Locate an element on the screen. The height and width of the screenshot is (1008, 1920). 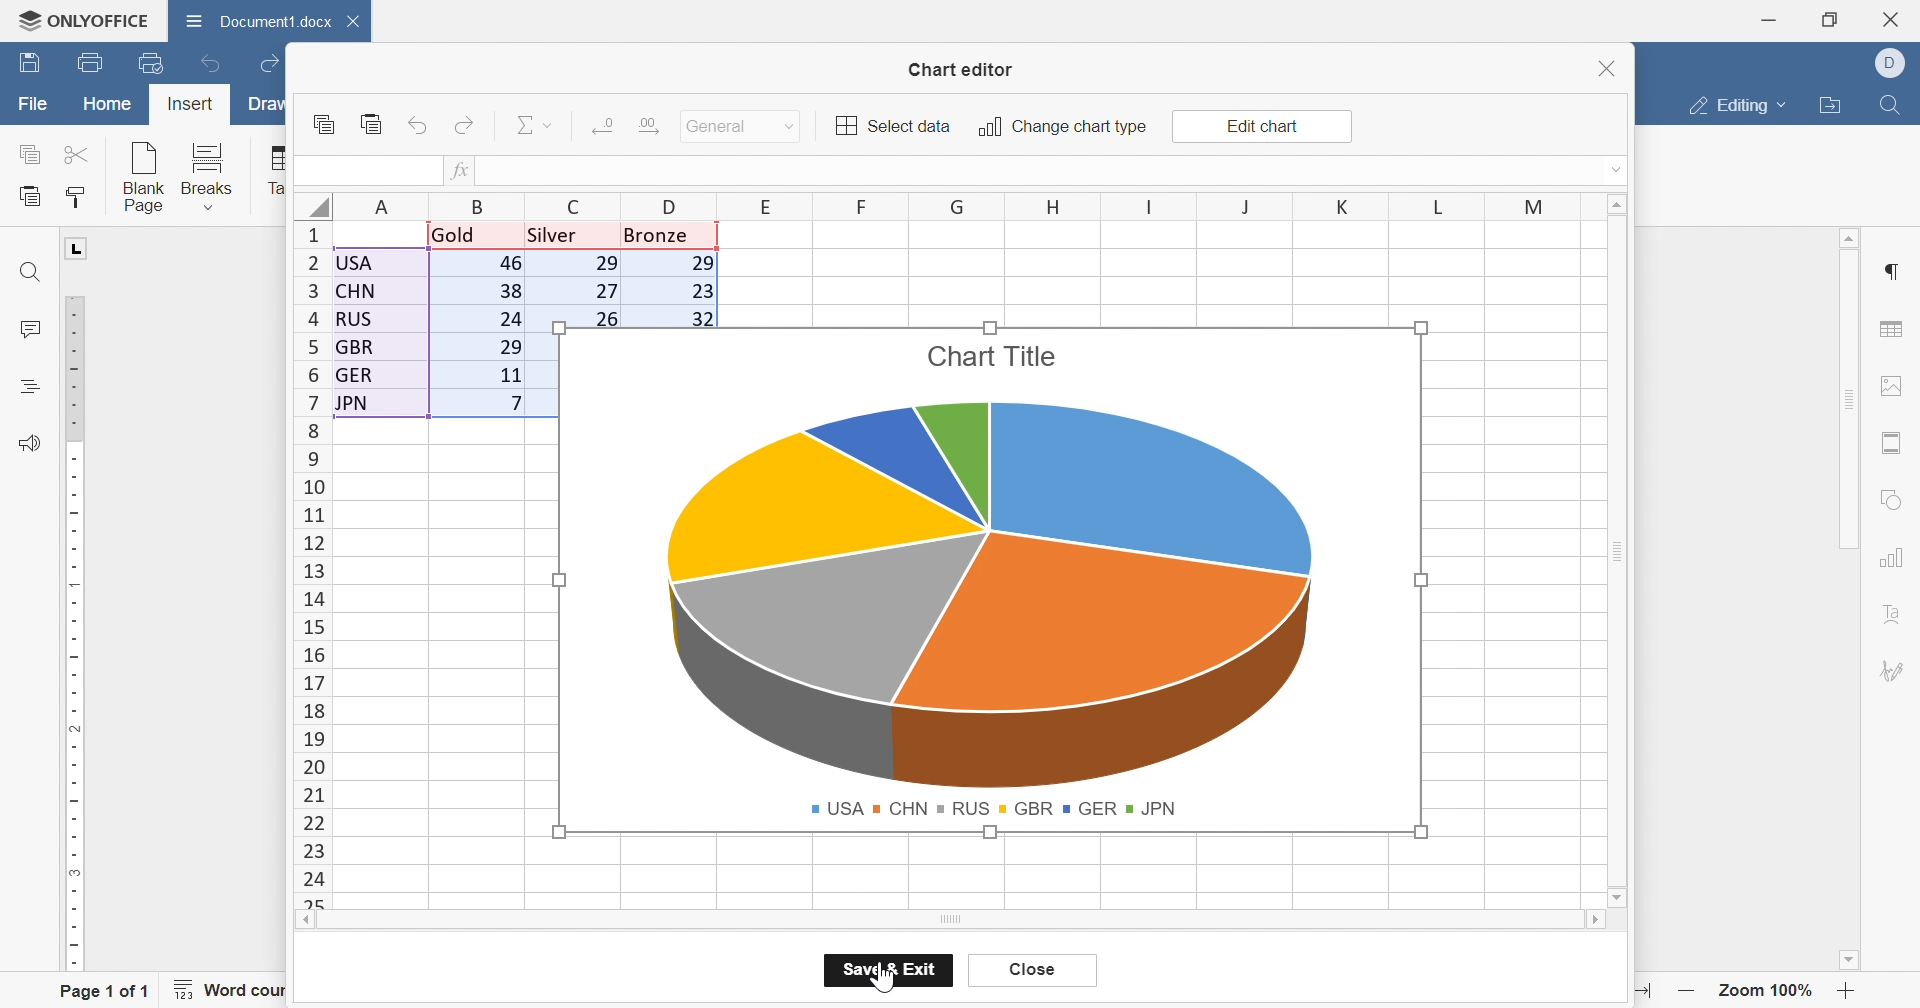
Dell is located at coordinates (1889, 61).